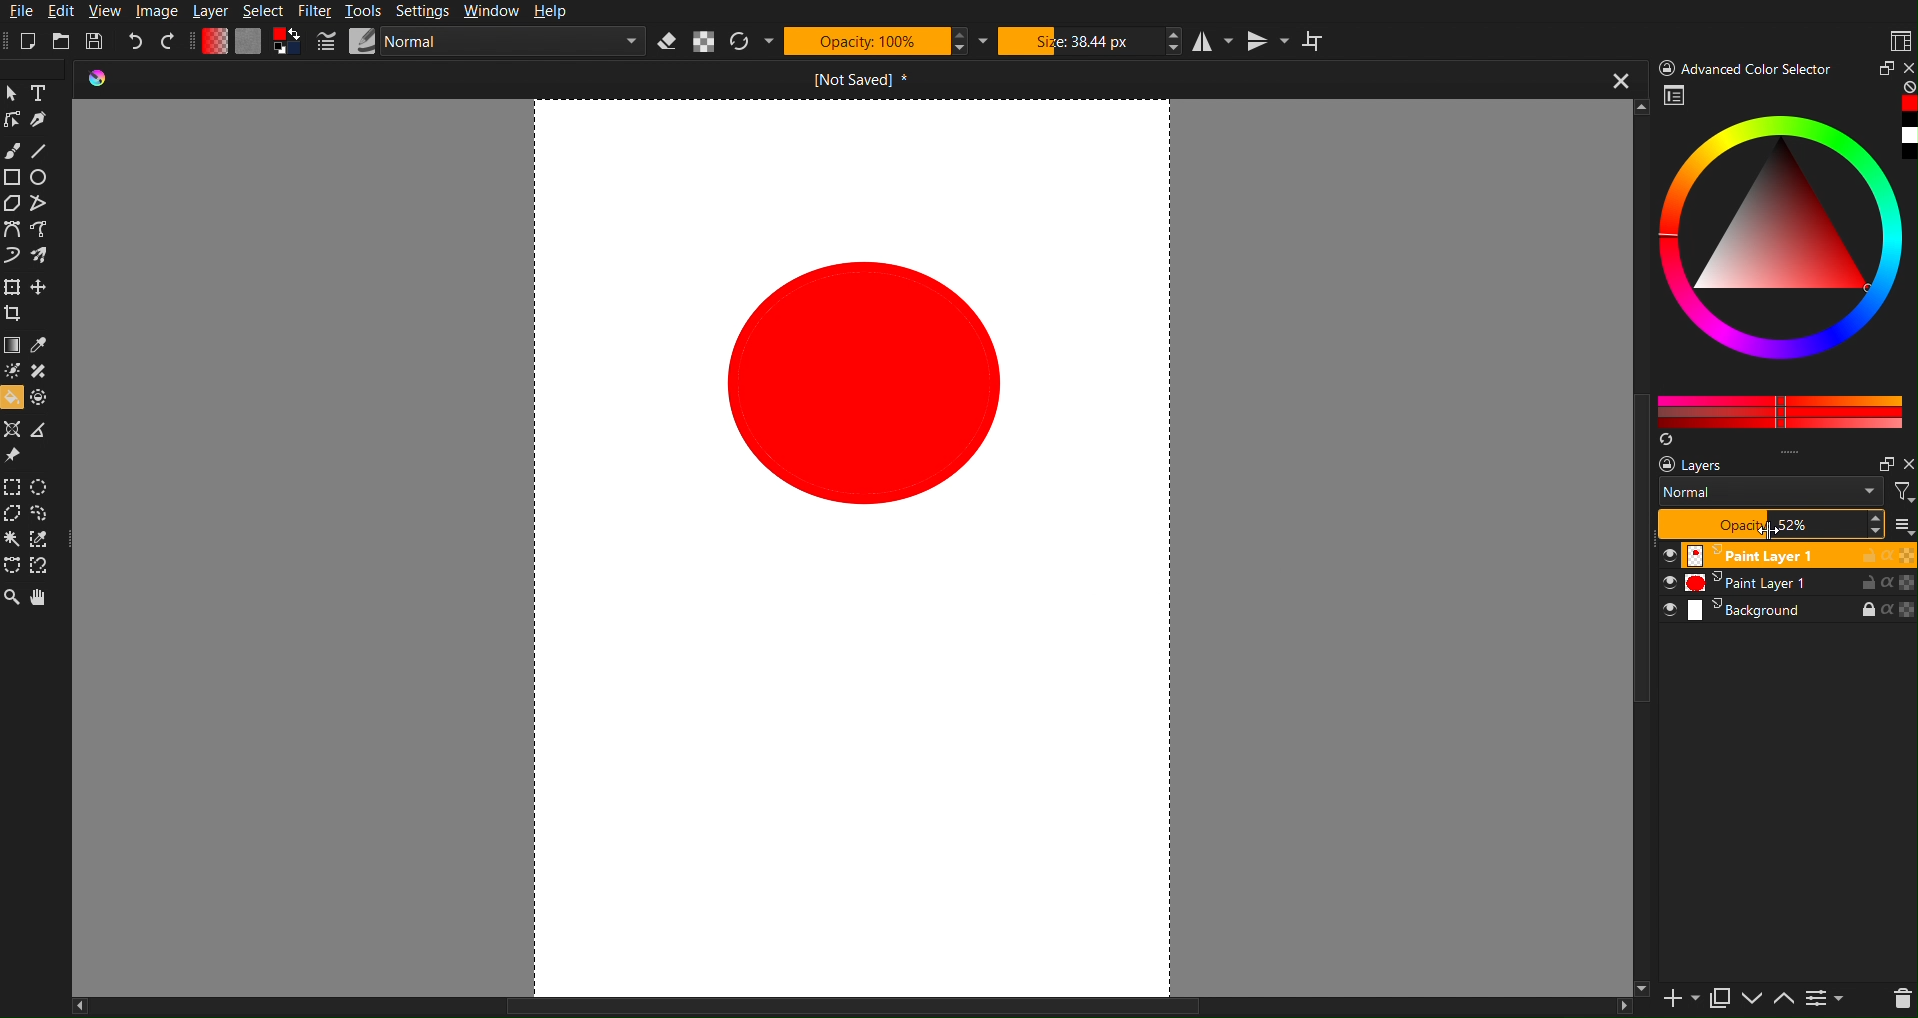  Describe the element at coordinates (313, 13) in the screenshot. I see `Filter` at that location.